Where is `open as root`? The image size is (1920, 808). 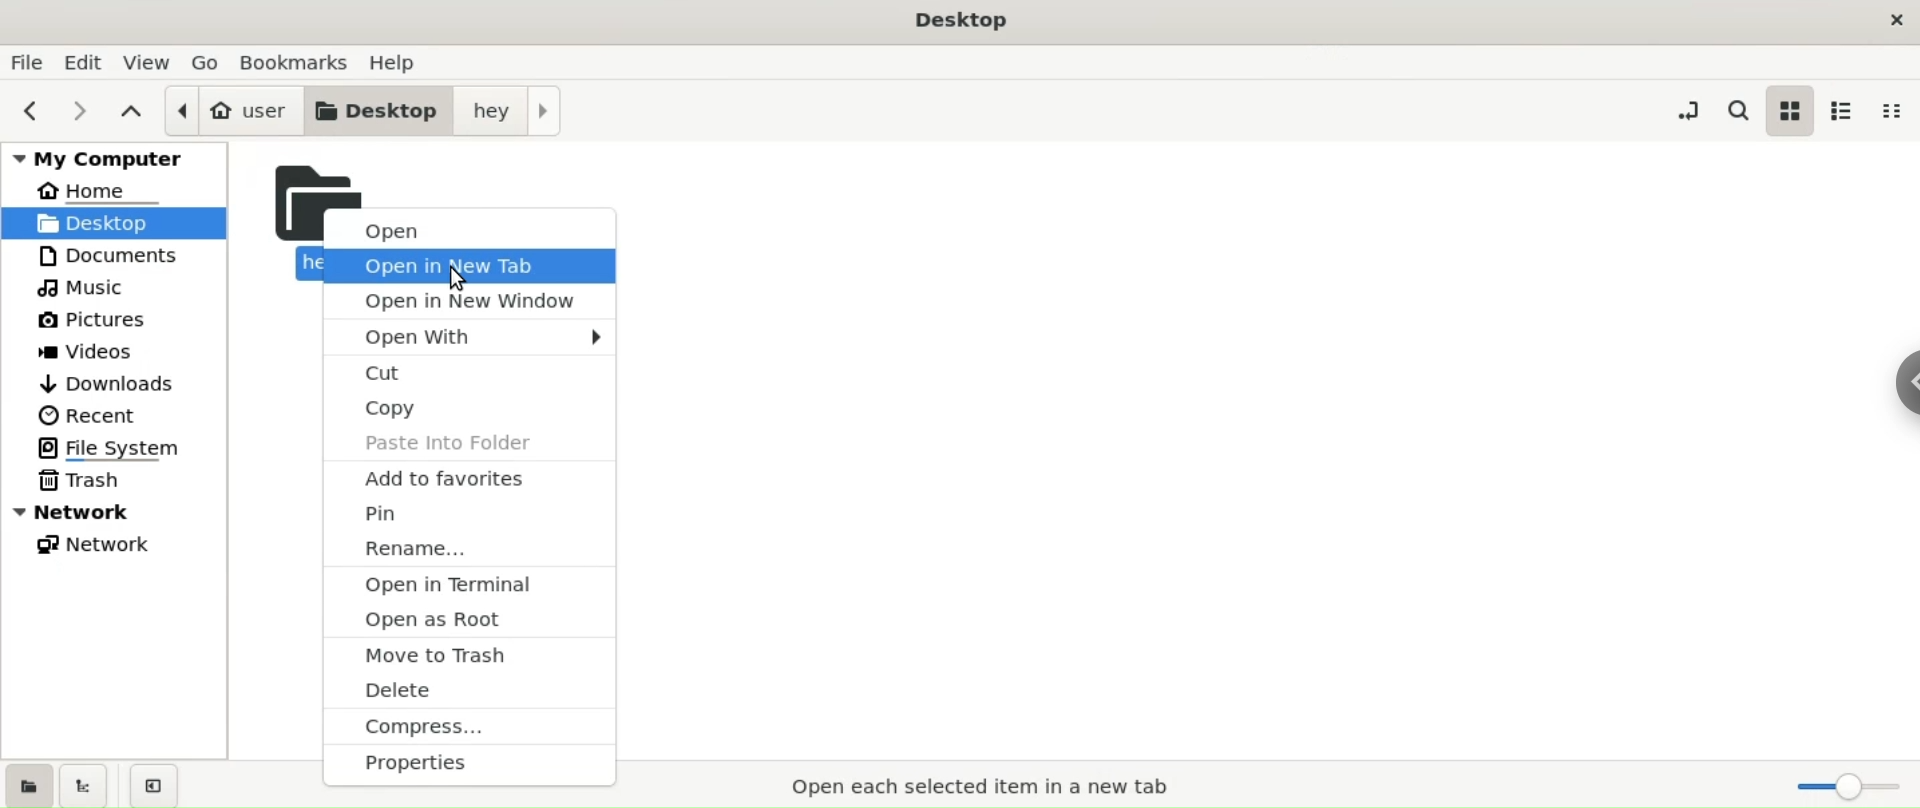 open as root is located at coordinates (469, 618).